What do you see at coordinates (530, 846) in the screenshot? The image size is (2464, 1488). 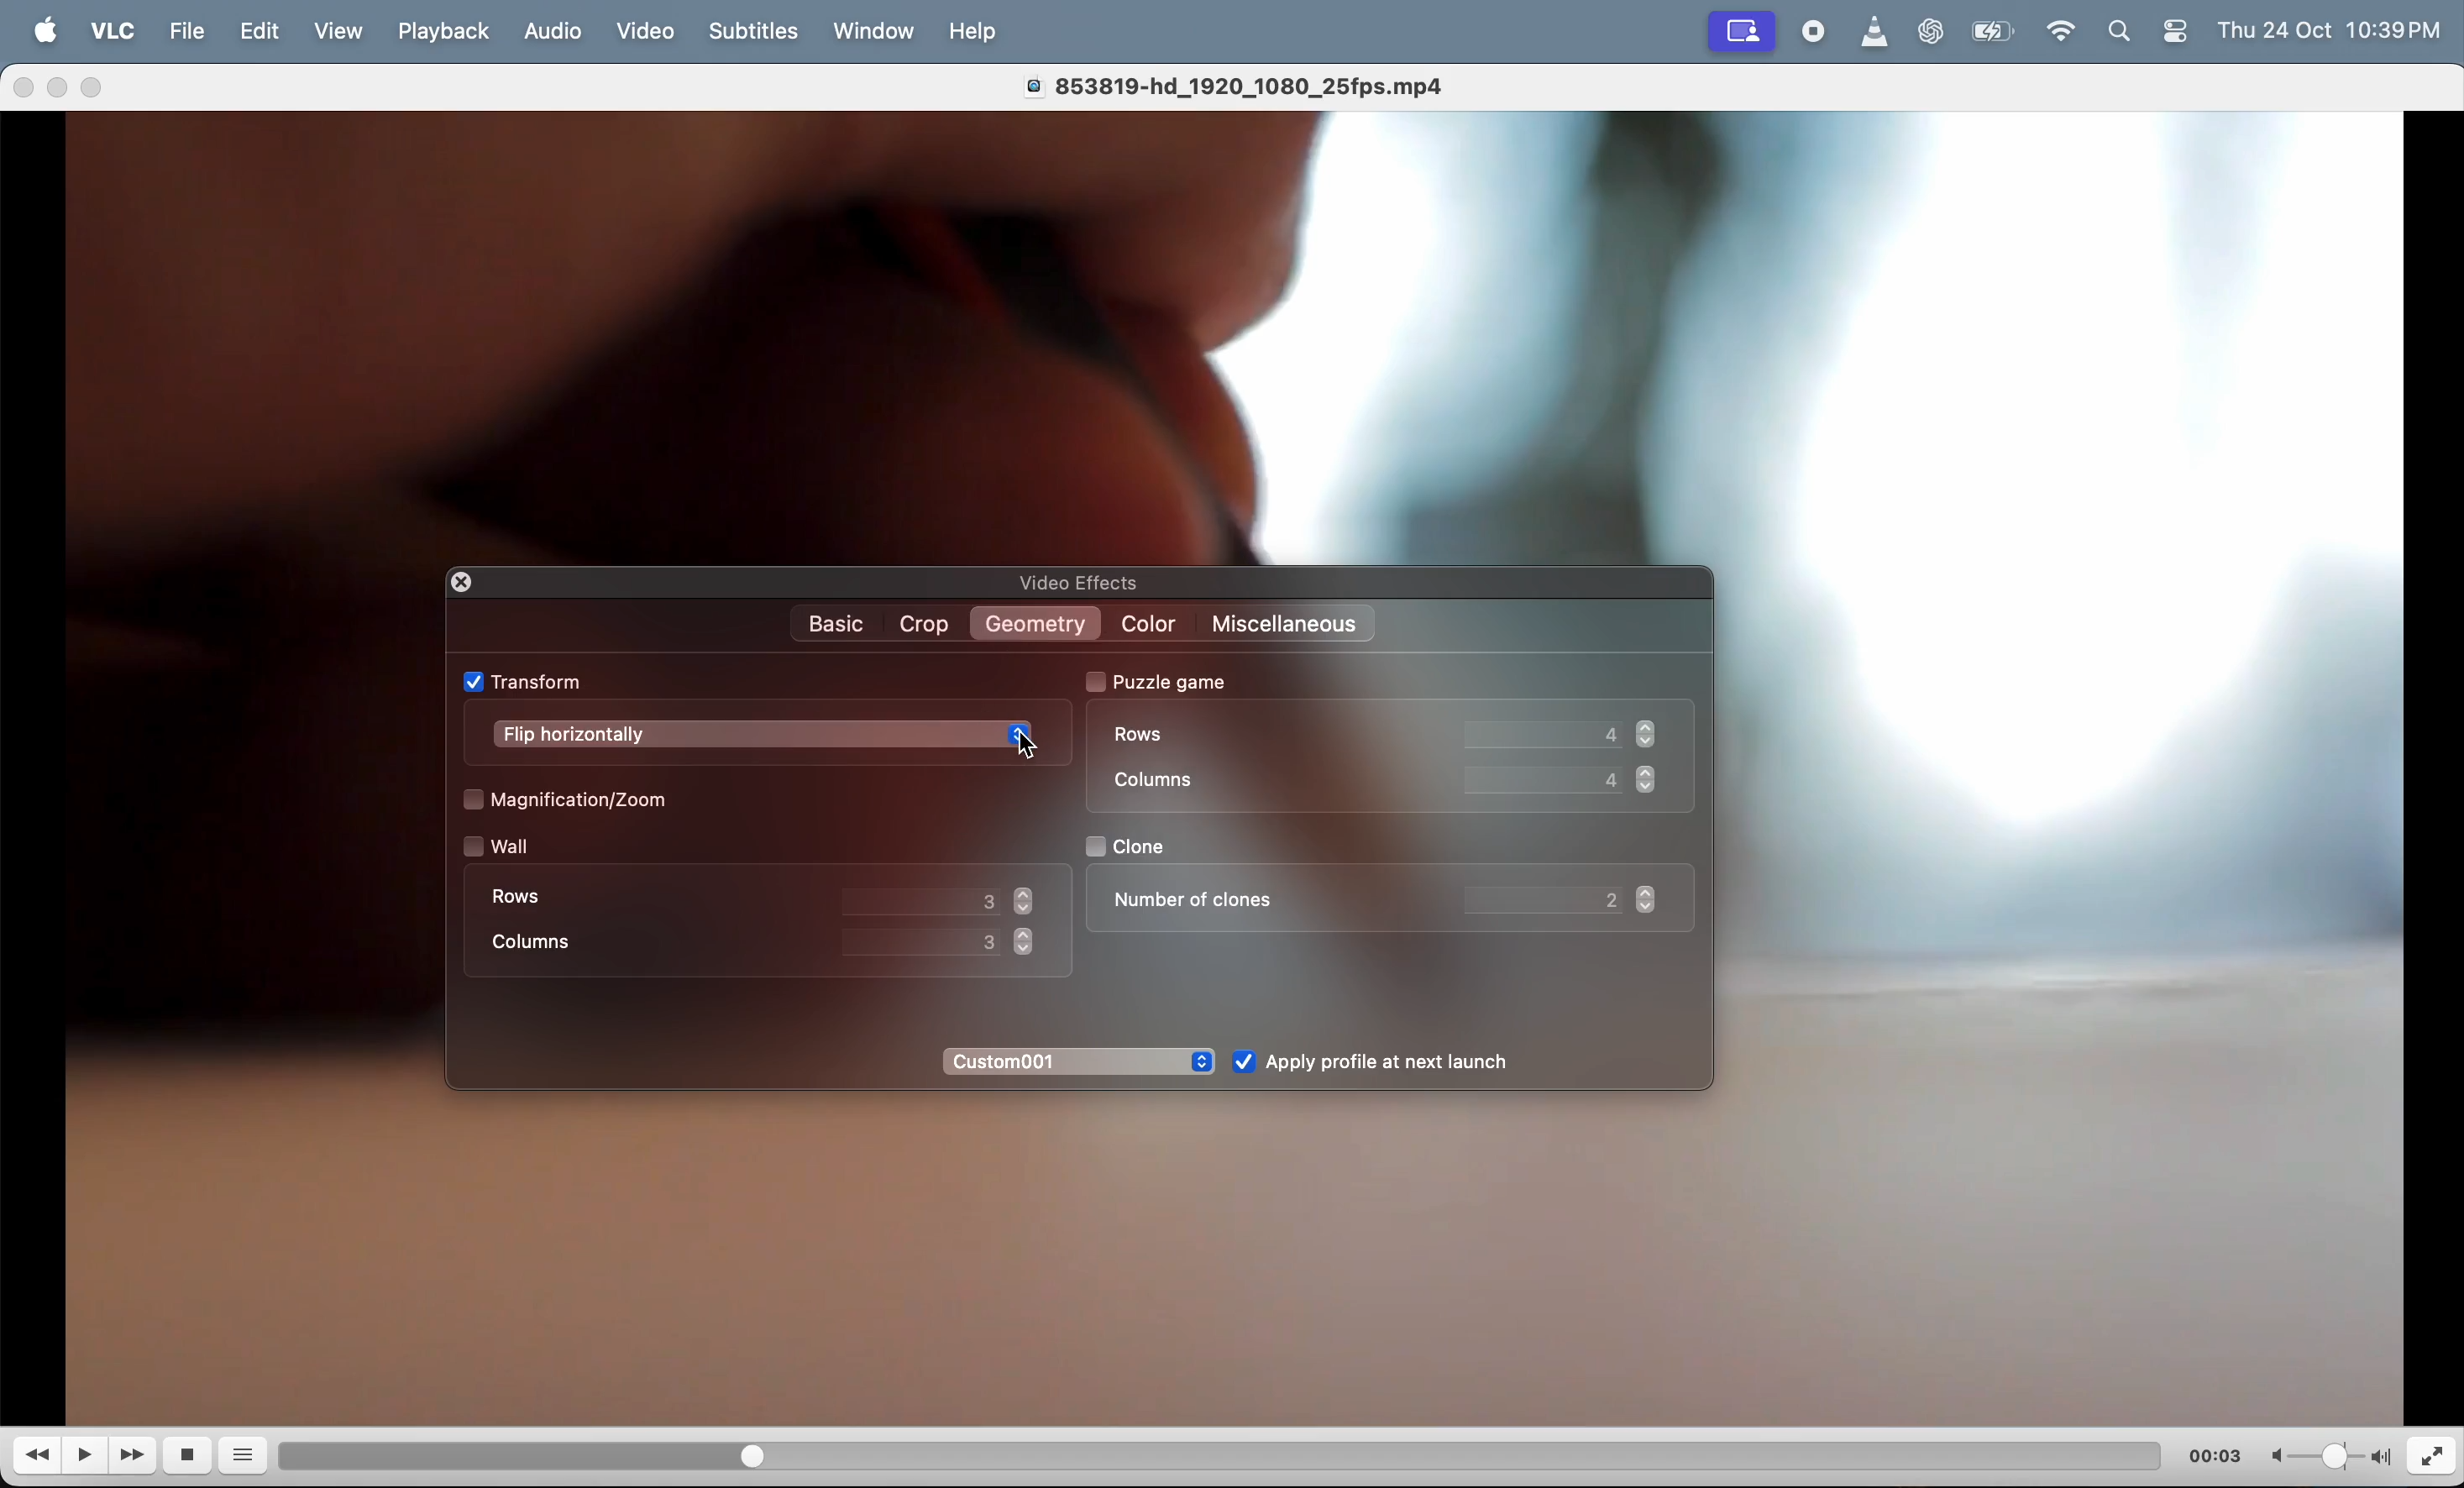 I see `wall` at bounding box center [530, 846].